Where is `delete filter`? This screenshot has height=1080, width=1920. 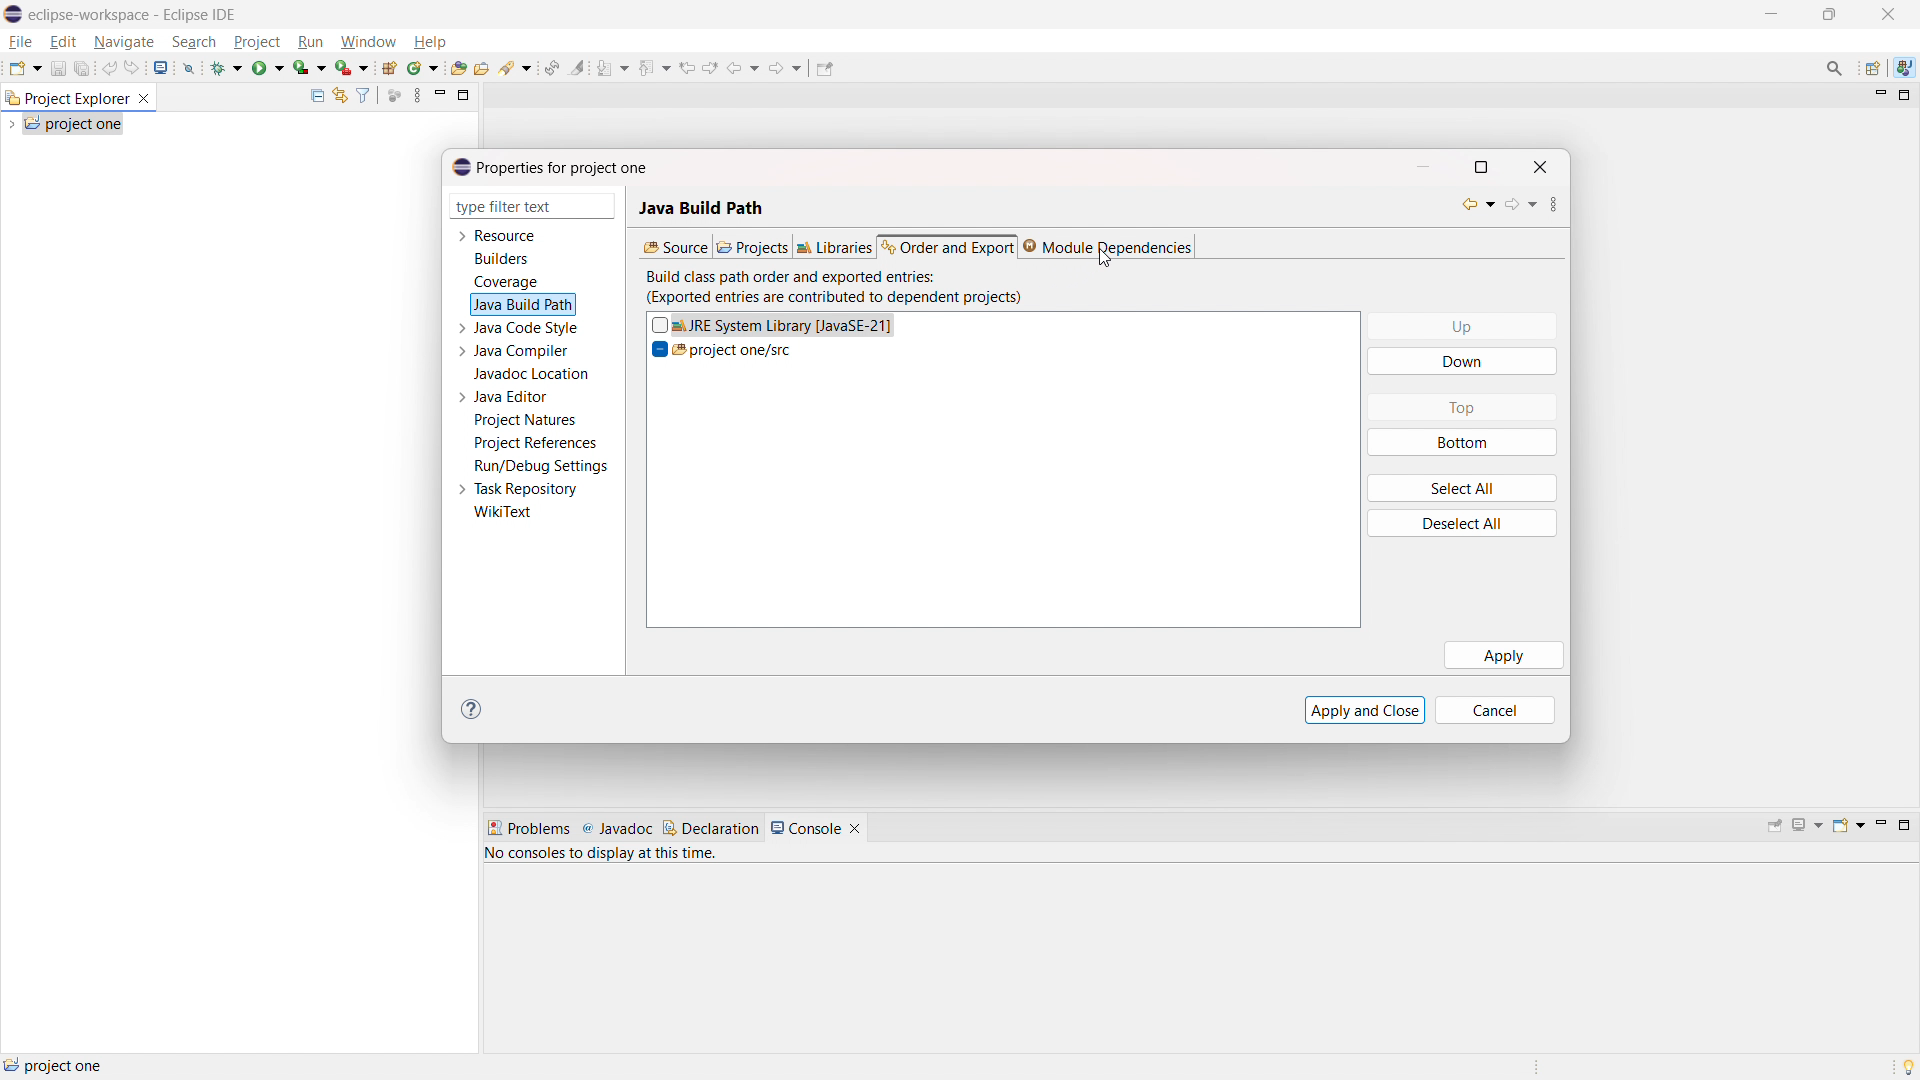
delete filter is located at coordinates (604, 207).